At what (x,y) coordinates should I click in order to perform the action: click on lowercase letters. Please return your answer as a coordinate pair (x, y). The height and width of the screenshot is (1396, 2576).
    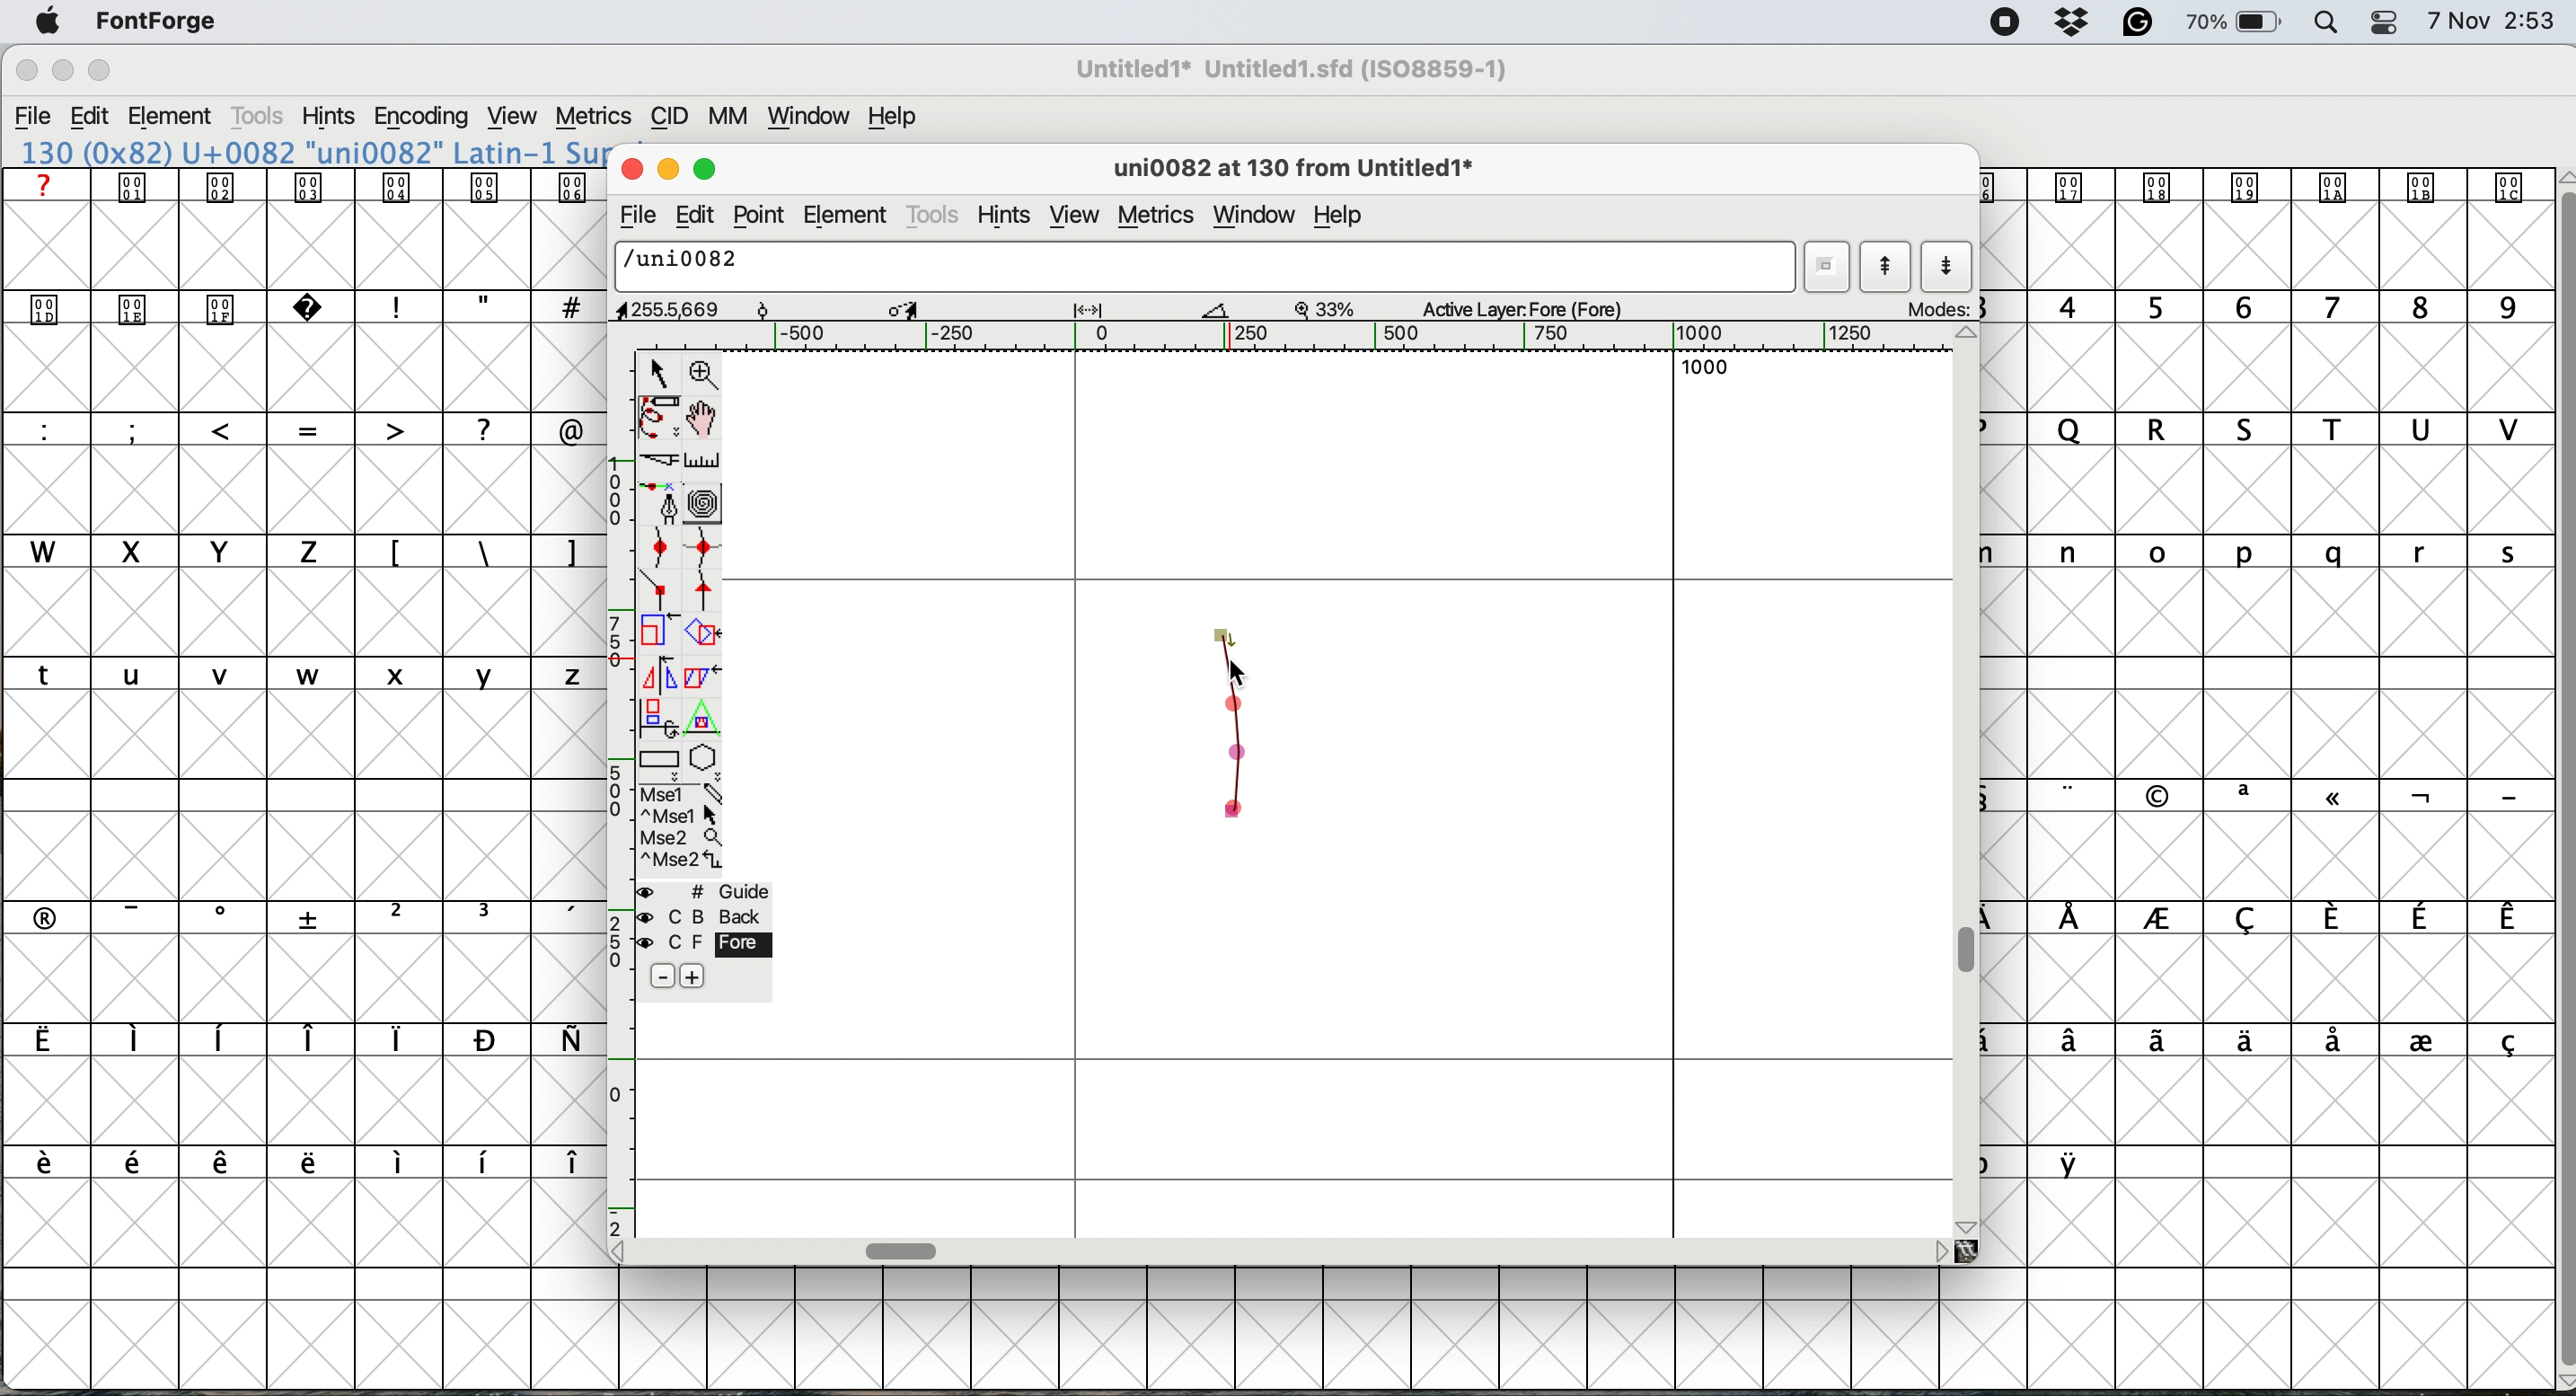
    Looking at the image, I should click on (294, 676).